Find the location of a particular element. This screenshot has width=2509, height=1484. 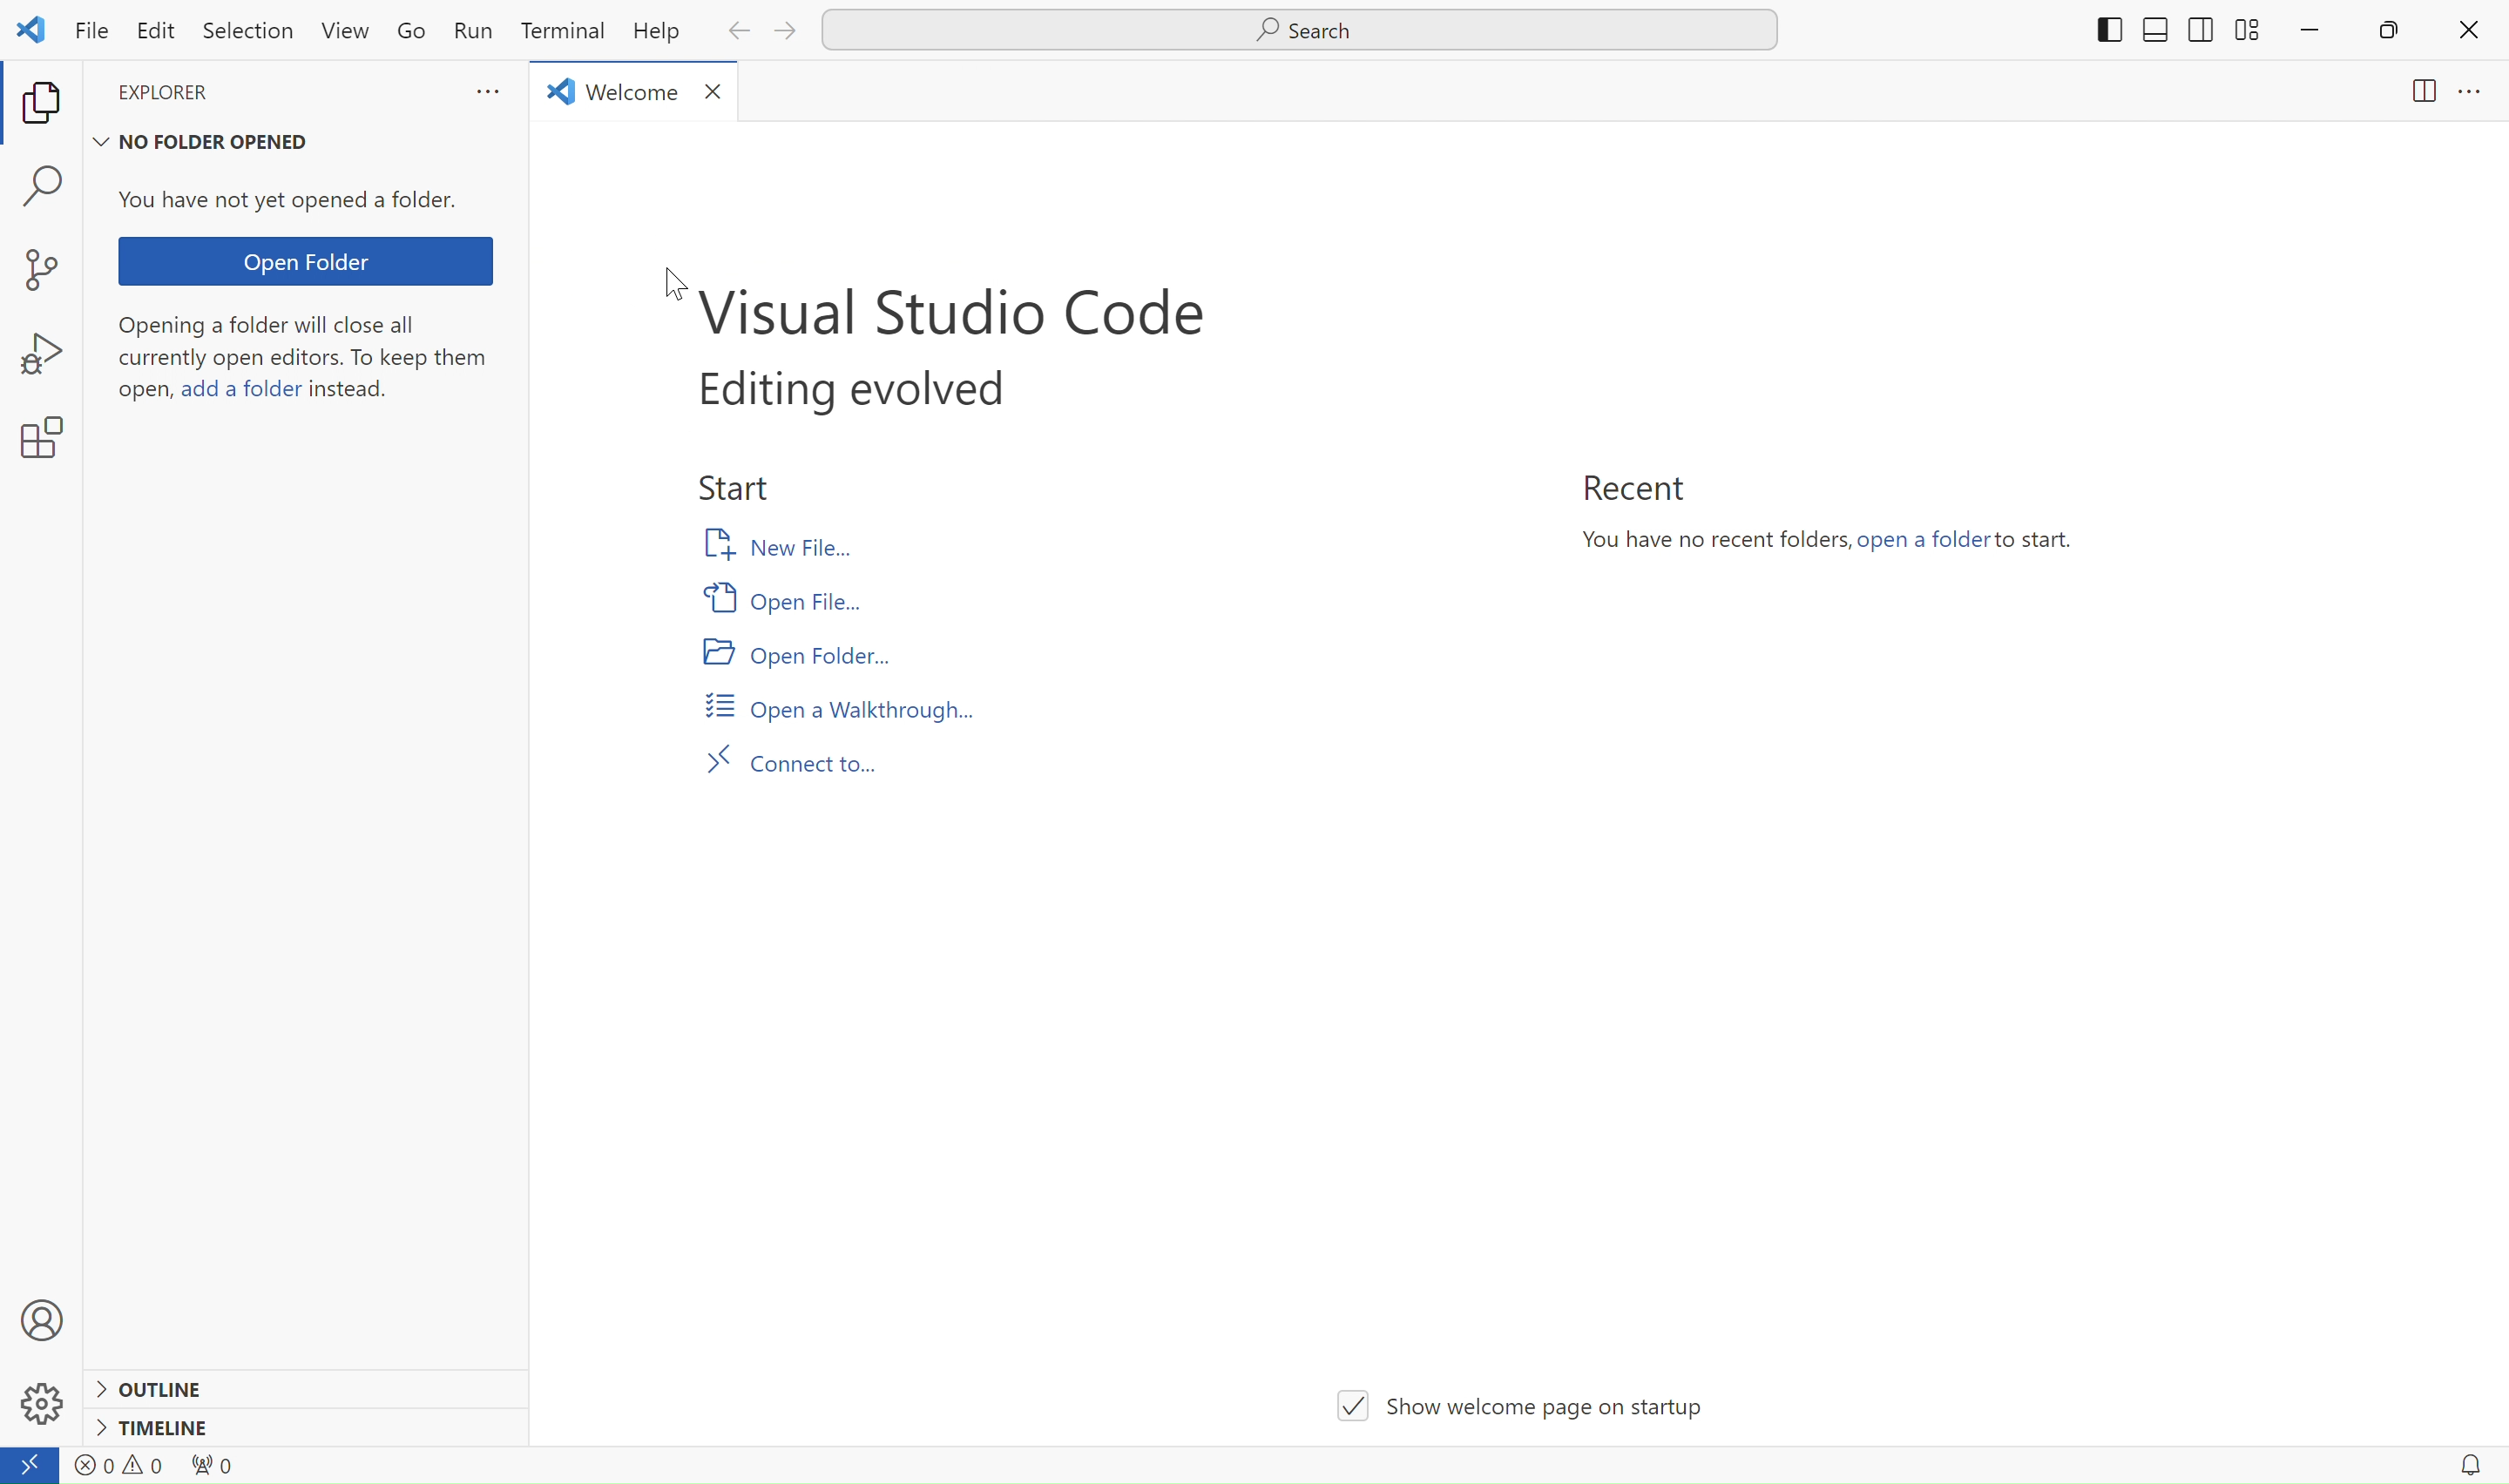

Open a walkthrough is located at coordinates (840, 702).